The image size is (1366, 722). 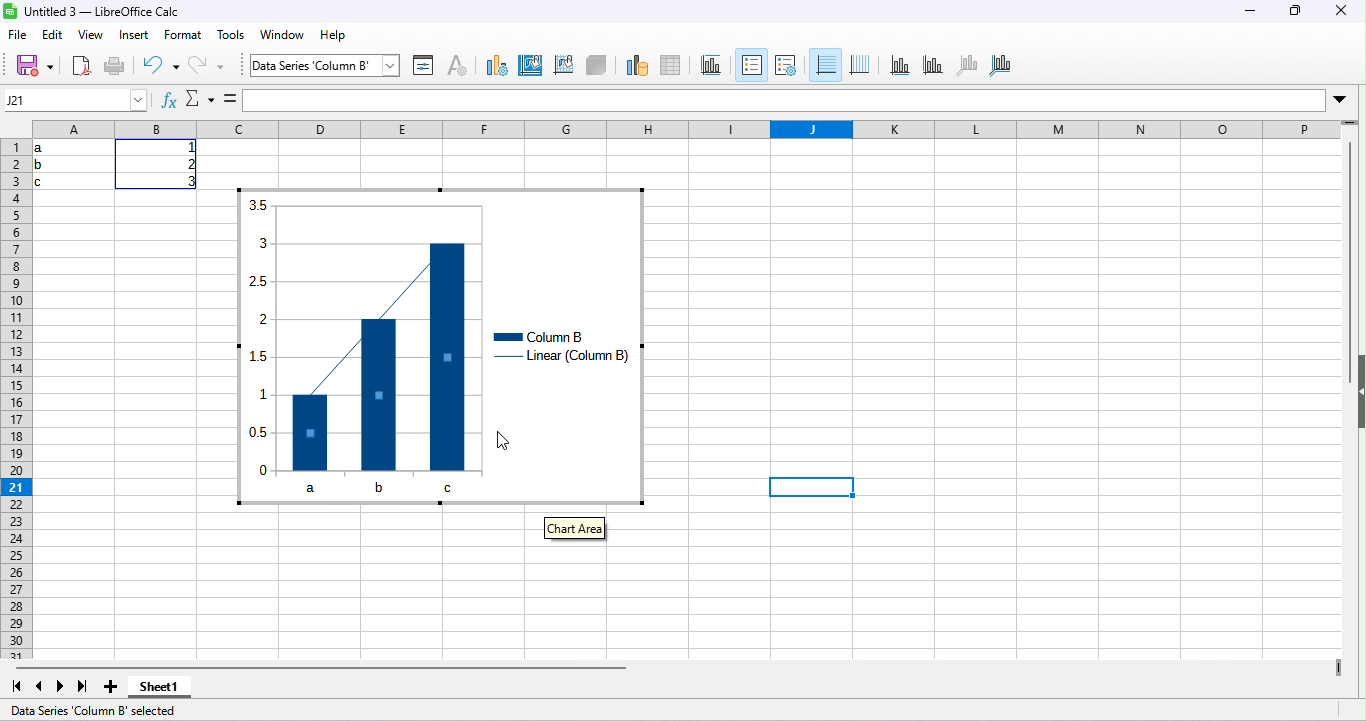 I want to click on area, so click(x=531, y=67).